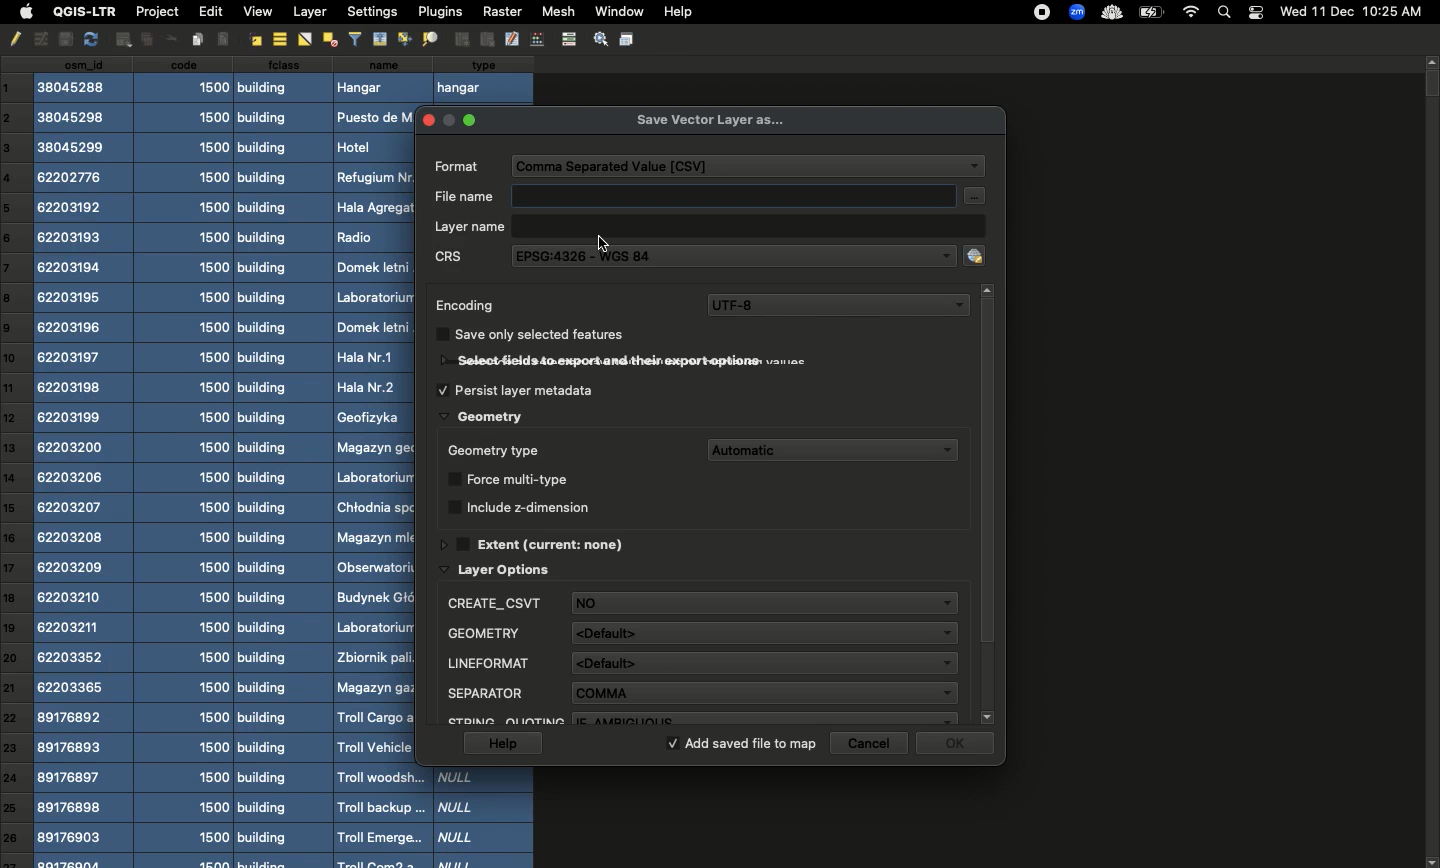 The height and width of the screenshot is (868, 1440). What do you see at coordinates (616, 10) in the screenshot?
I see `Window` at bounding box center [616, 10].